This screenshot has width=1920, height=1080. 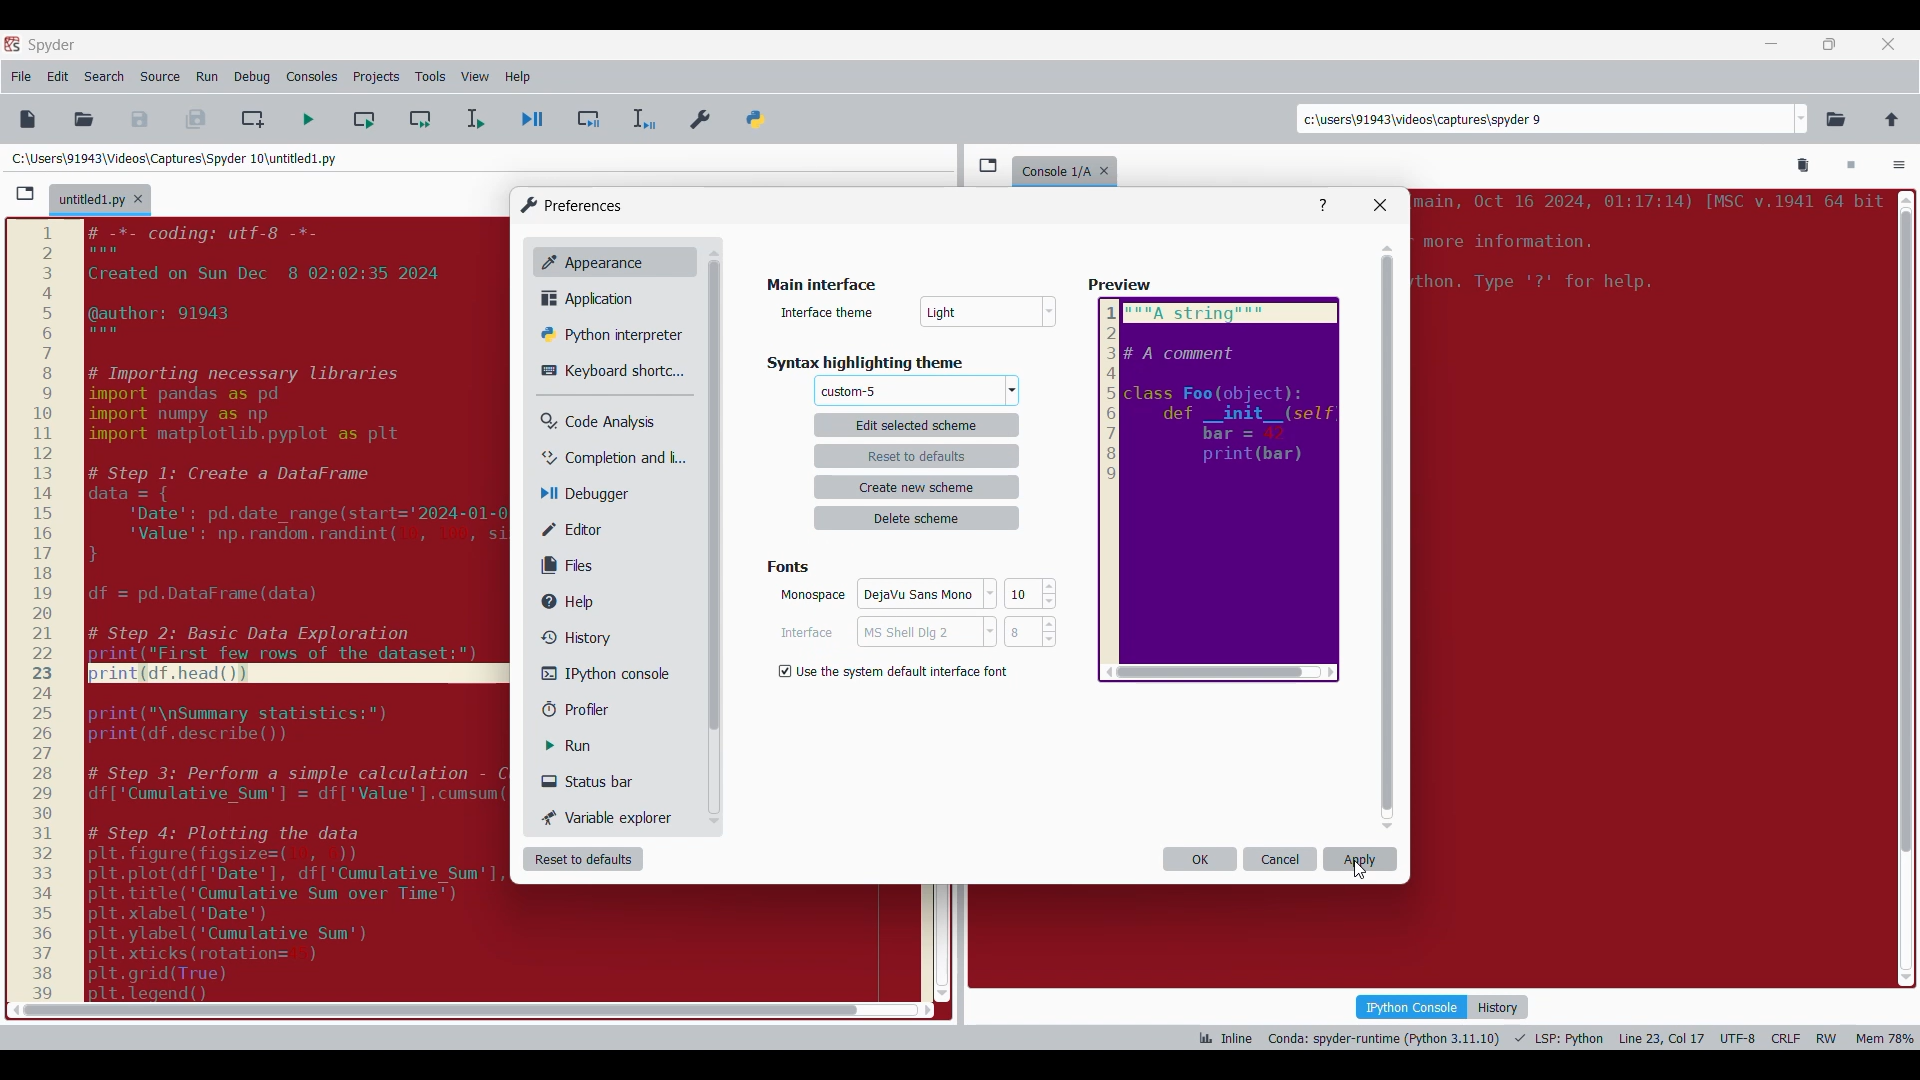 What do you see at coordinates (105, 77) in the screenshot?
I see `Search menu` at bounding box center [105, 77].